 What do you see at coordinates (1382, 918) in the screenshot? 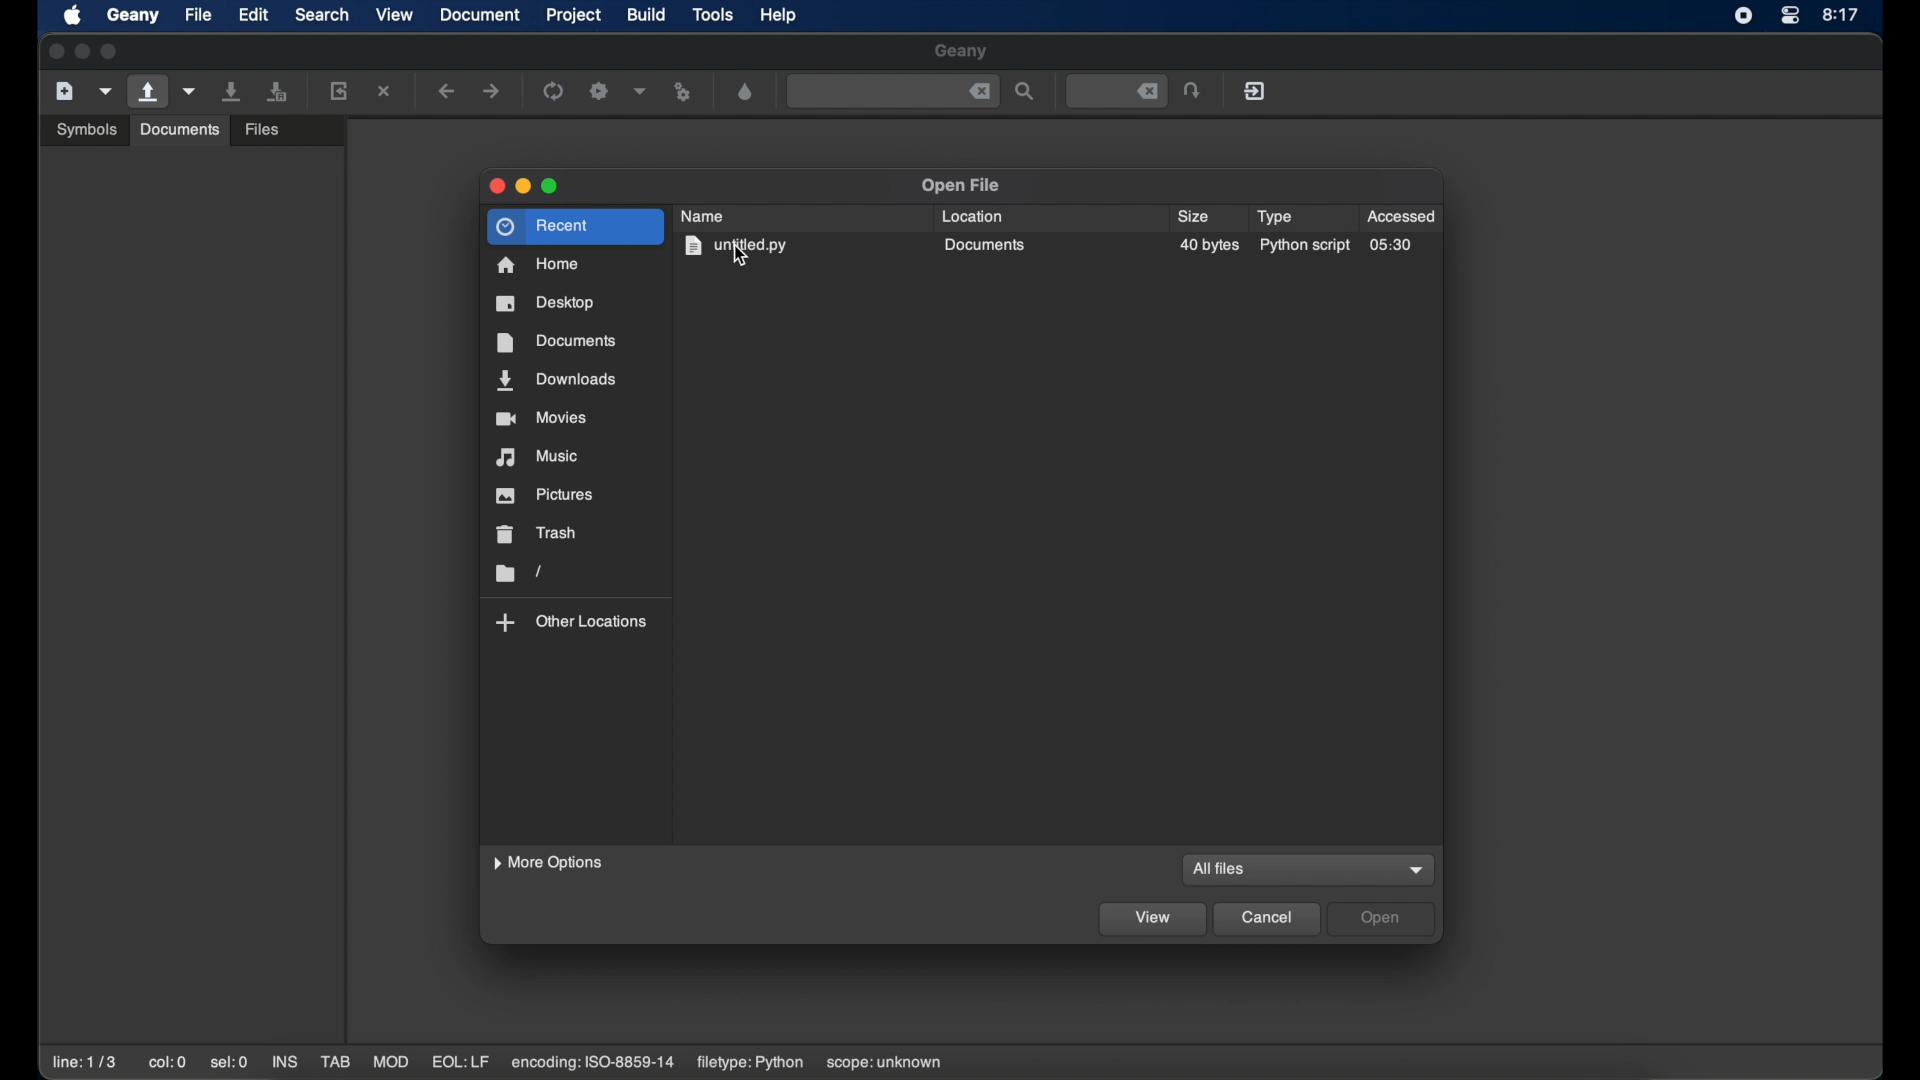
I see `open` at bounding box center [1382, 918].